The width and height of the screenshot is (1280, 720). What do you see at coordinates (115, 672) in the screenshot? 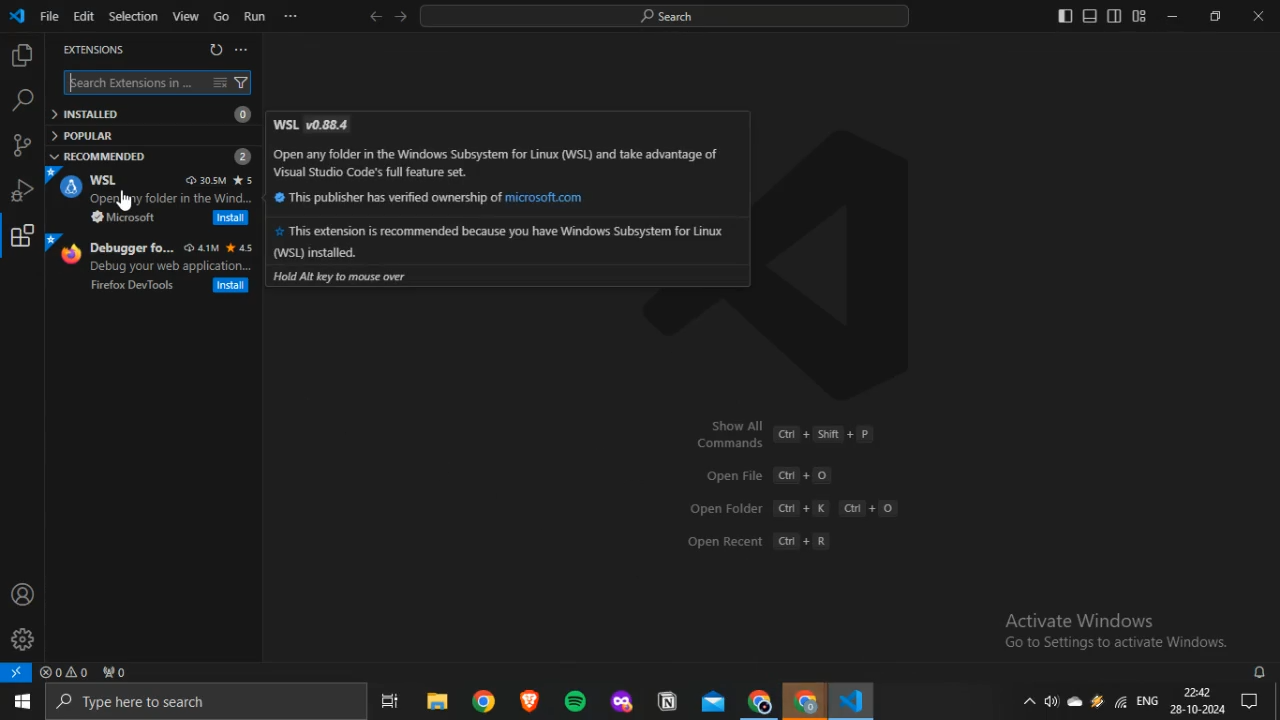
I see `no ports forwarded` at bounding box center [115, 672].